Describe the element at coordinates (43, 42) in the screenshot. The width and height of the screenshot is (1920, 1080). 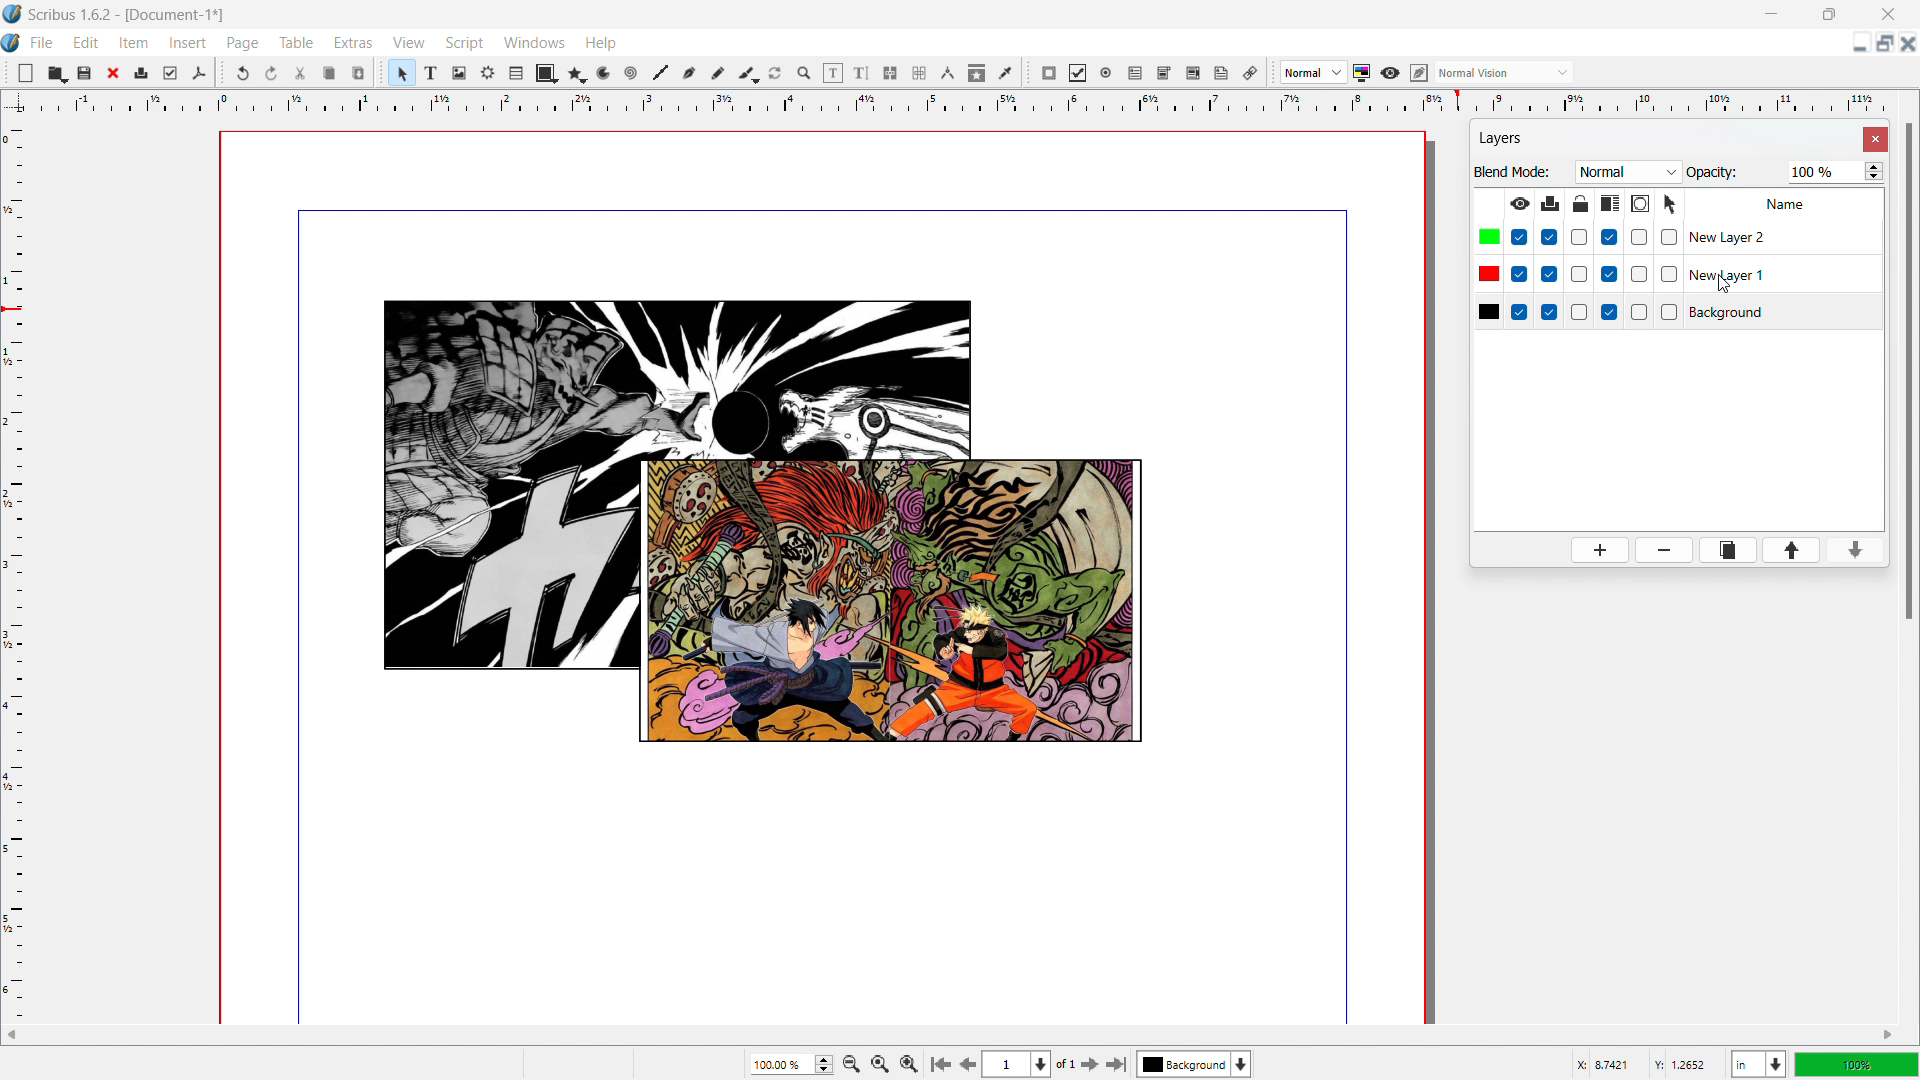
I see `file` at that location.